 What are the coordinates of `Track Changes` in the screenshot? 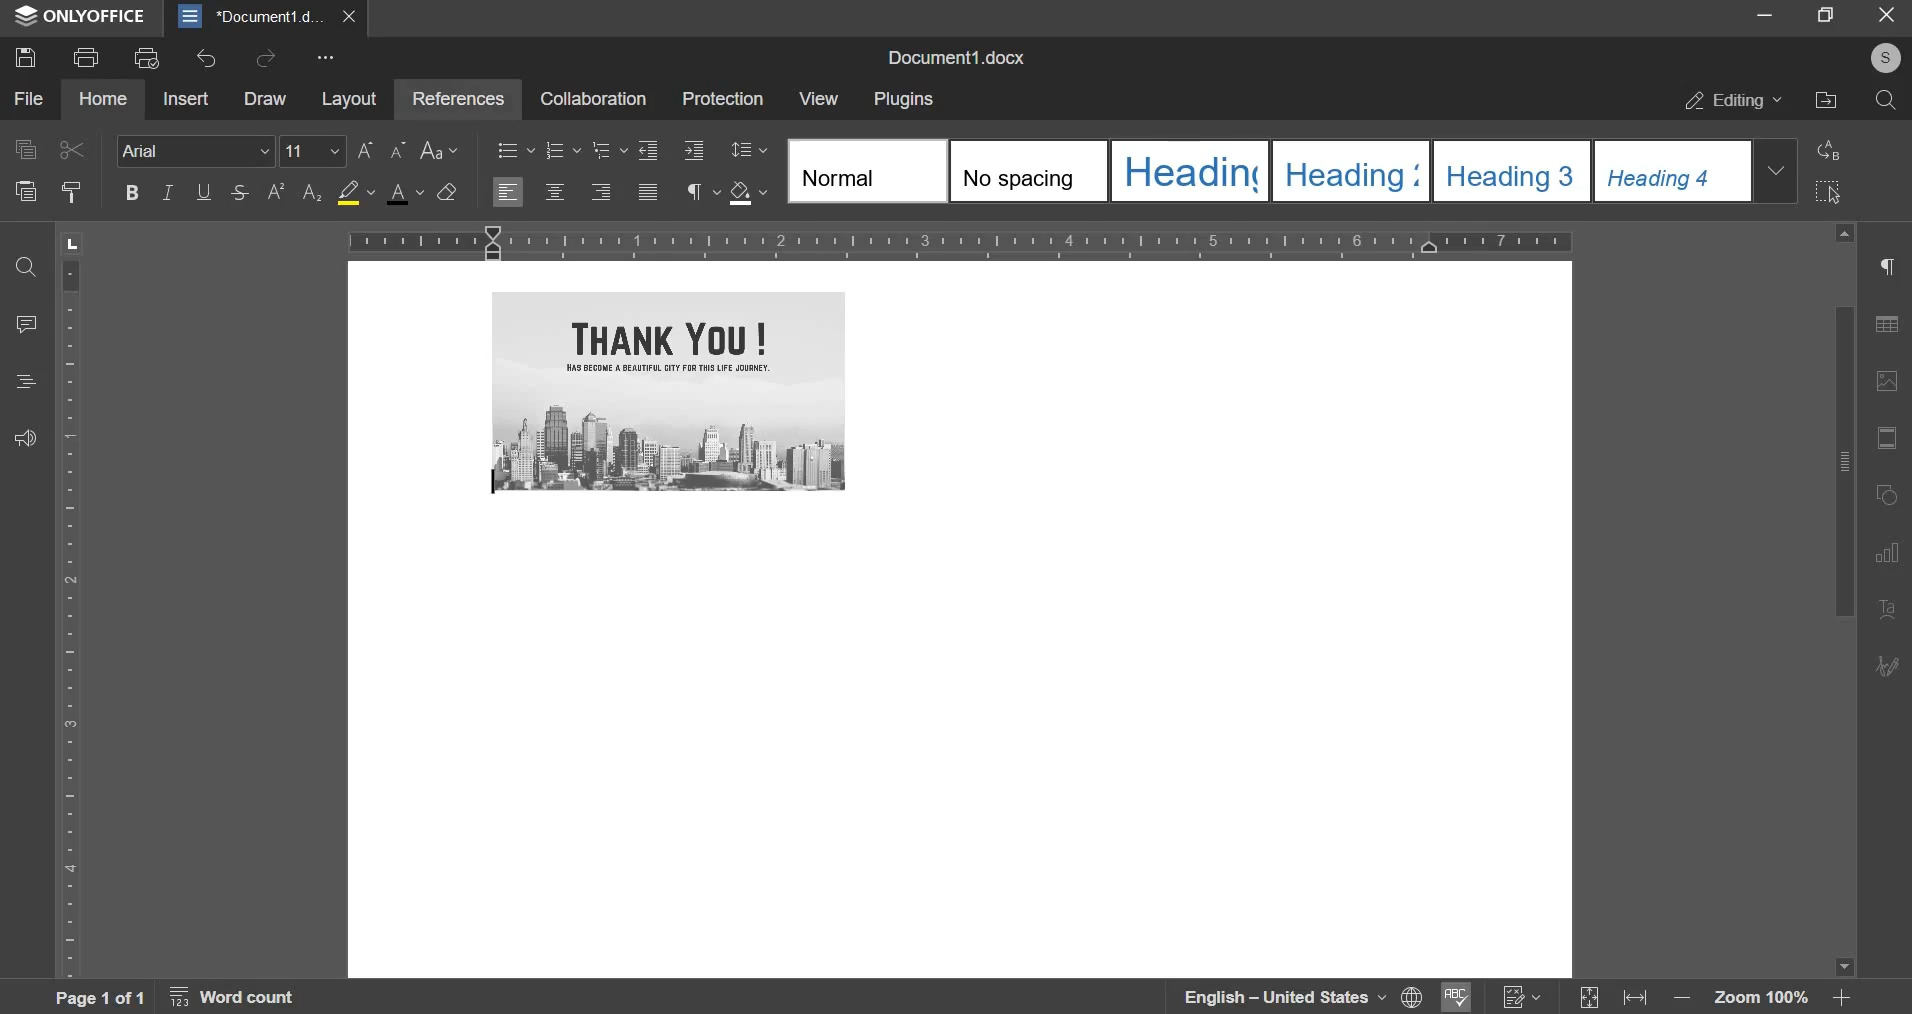 It's located at (1522, 997).